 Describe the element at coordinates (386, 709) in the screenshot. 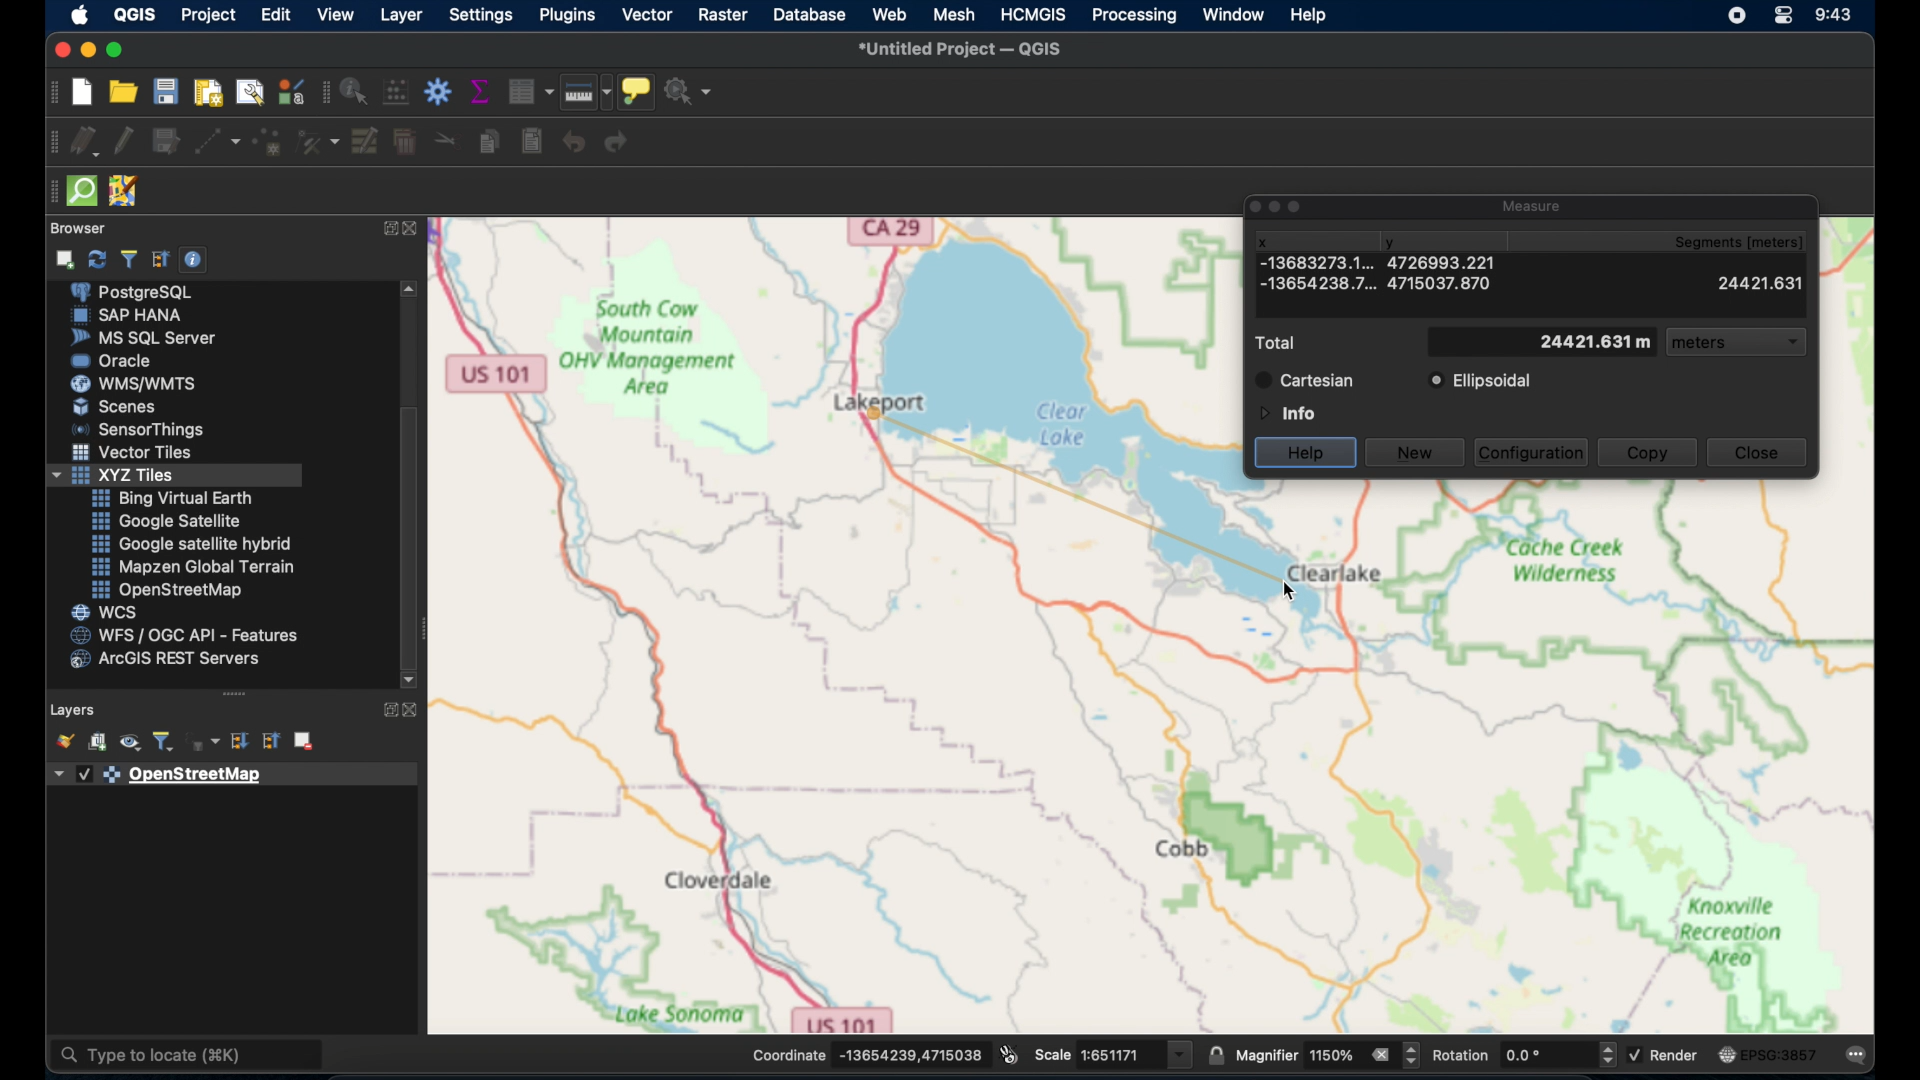

I see `expand` at that location.